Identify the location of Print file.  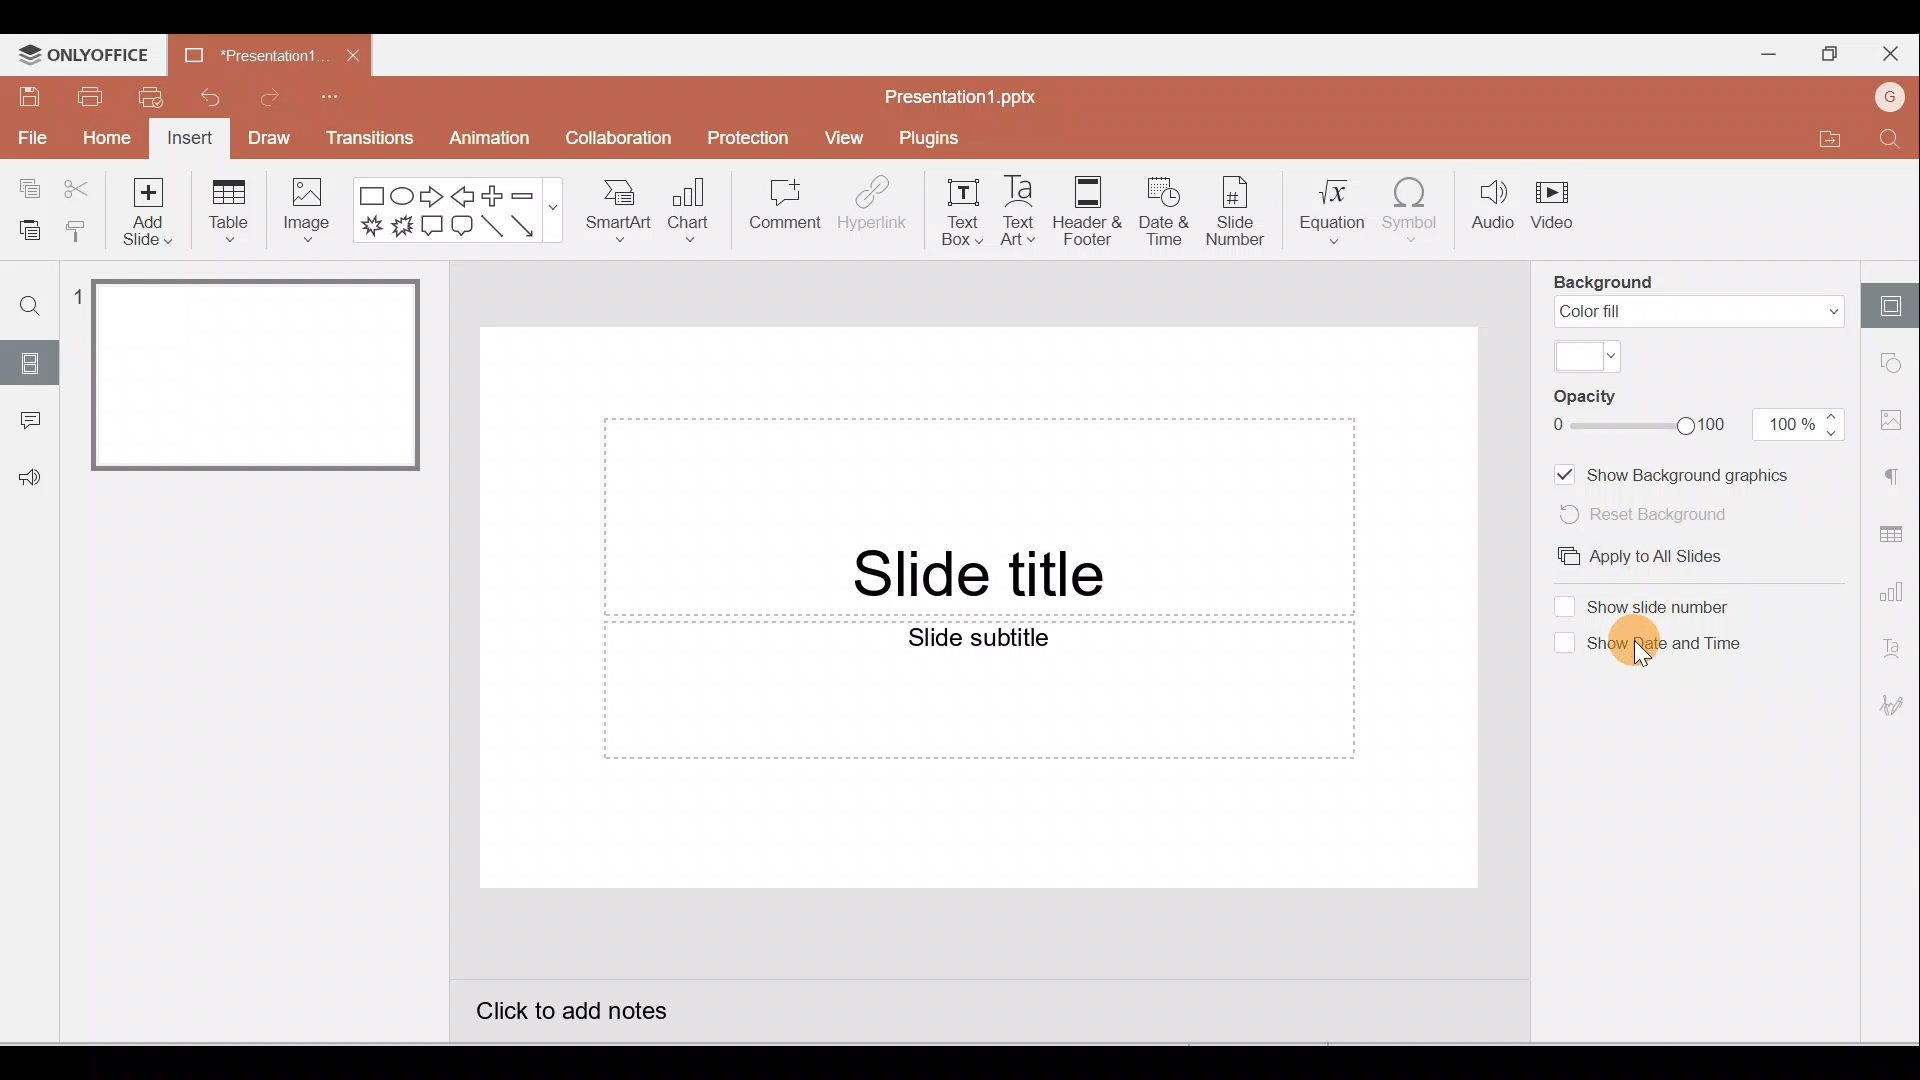
(89, 97).